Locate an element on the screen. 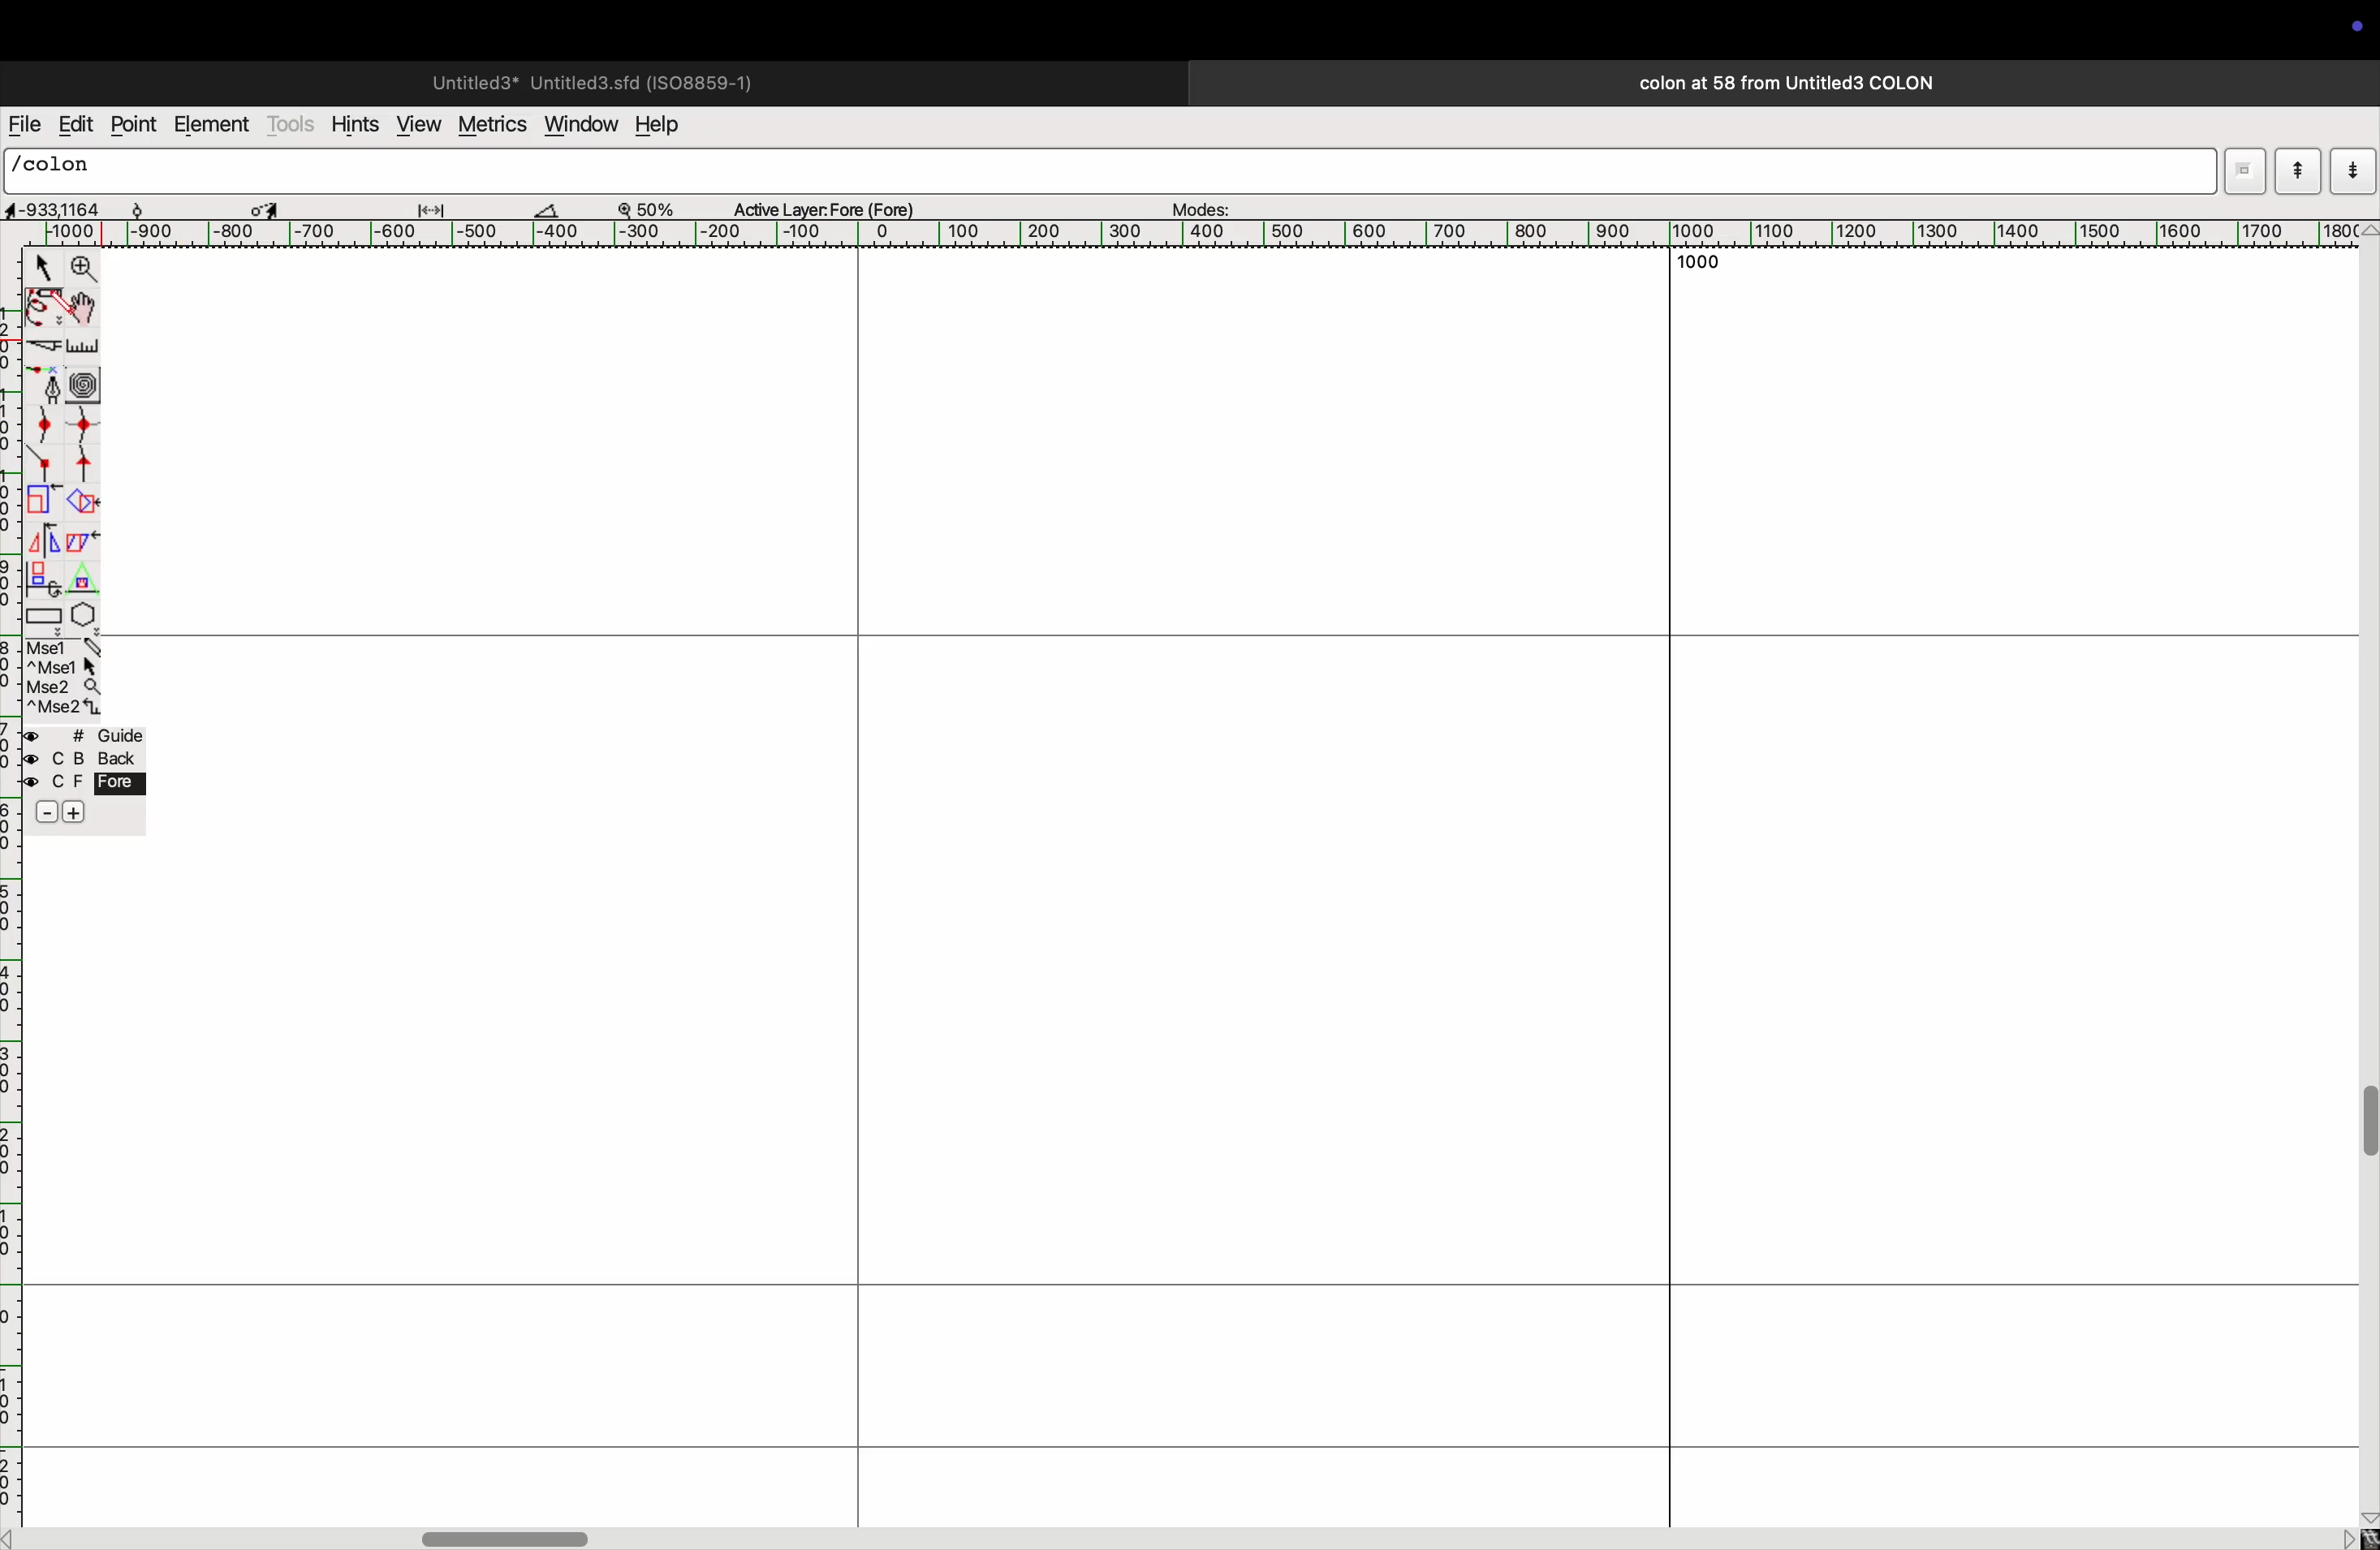 Image resolution: width=2380 pixels, height=1550 pixels. untitled page is located at coordinates (590, 80).